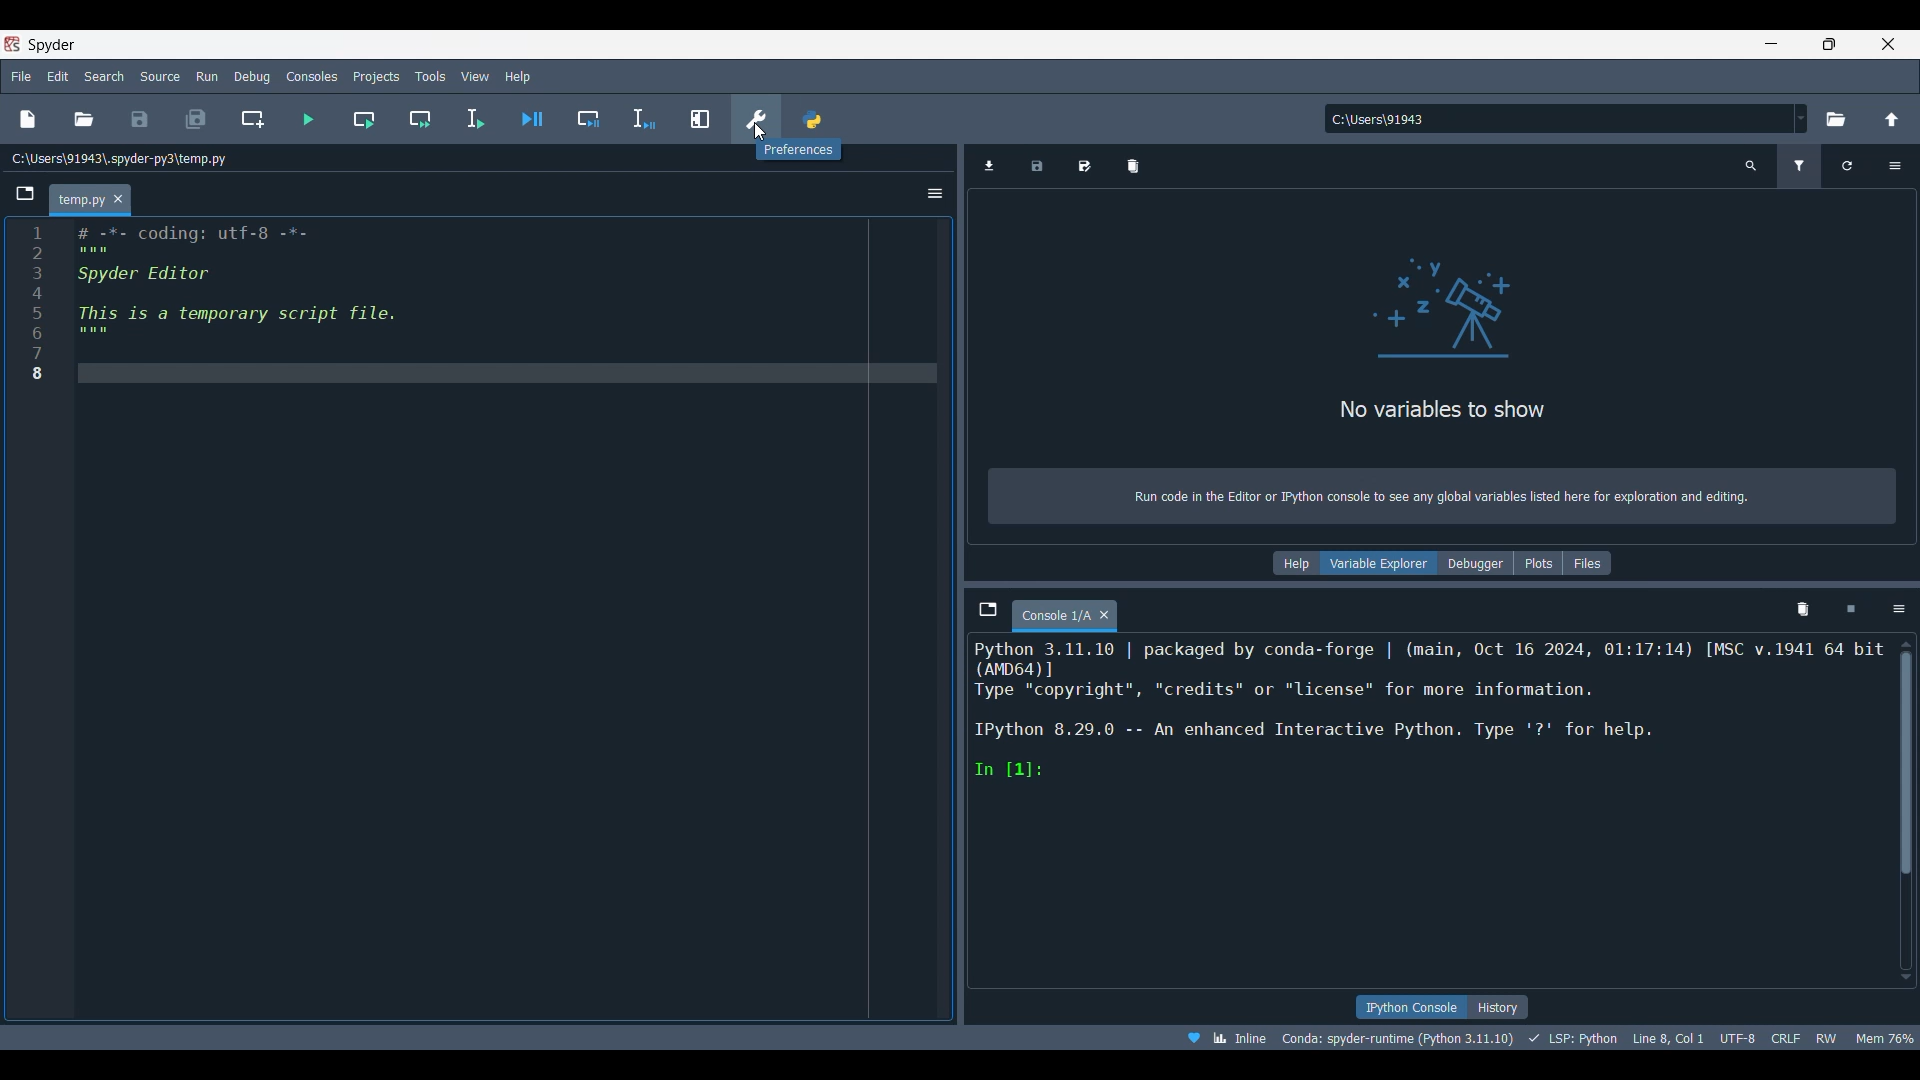  What do you see at coordinates (421, 119) in the screenshot?
I see `Run current cell and go to next` at bounding box center [421, 119].